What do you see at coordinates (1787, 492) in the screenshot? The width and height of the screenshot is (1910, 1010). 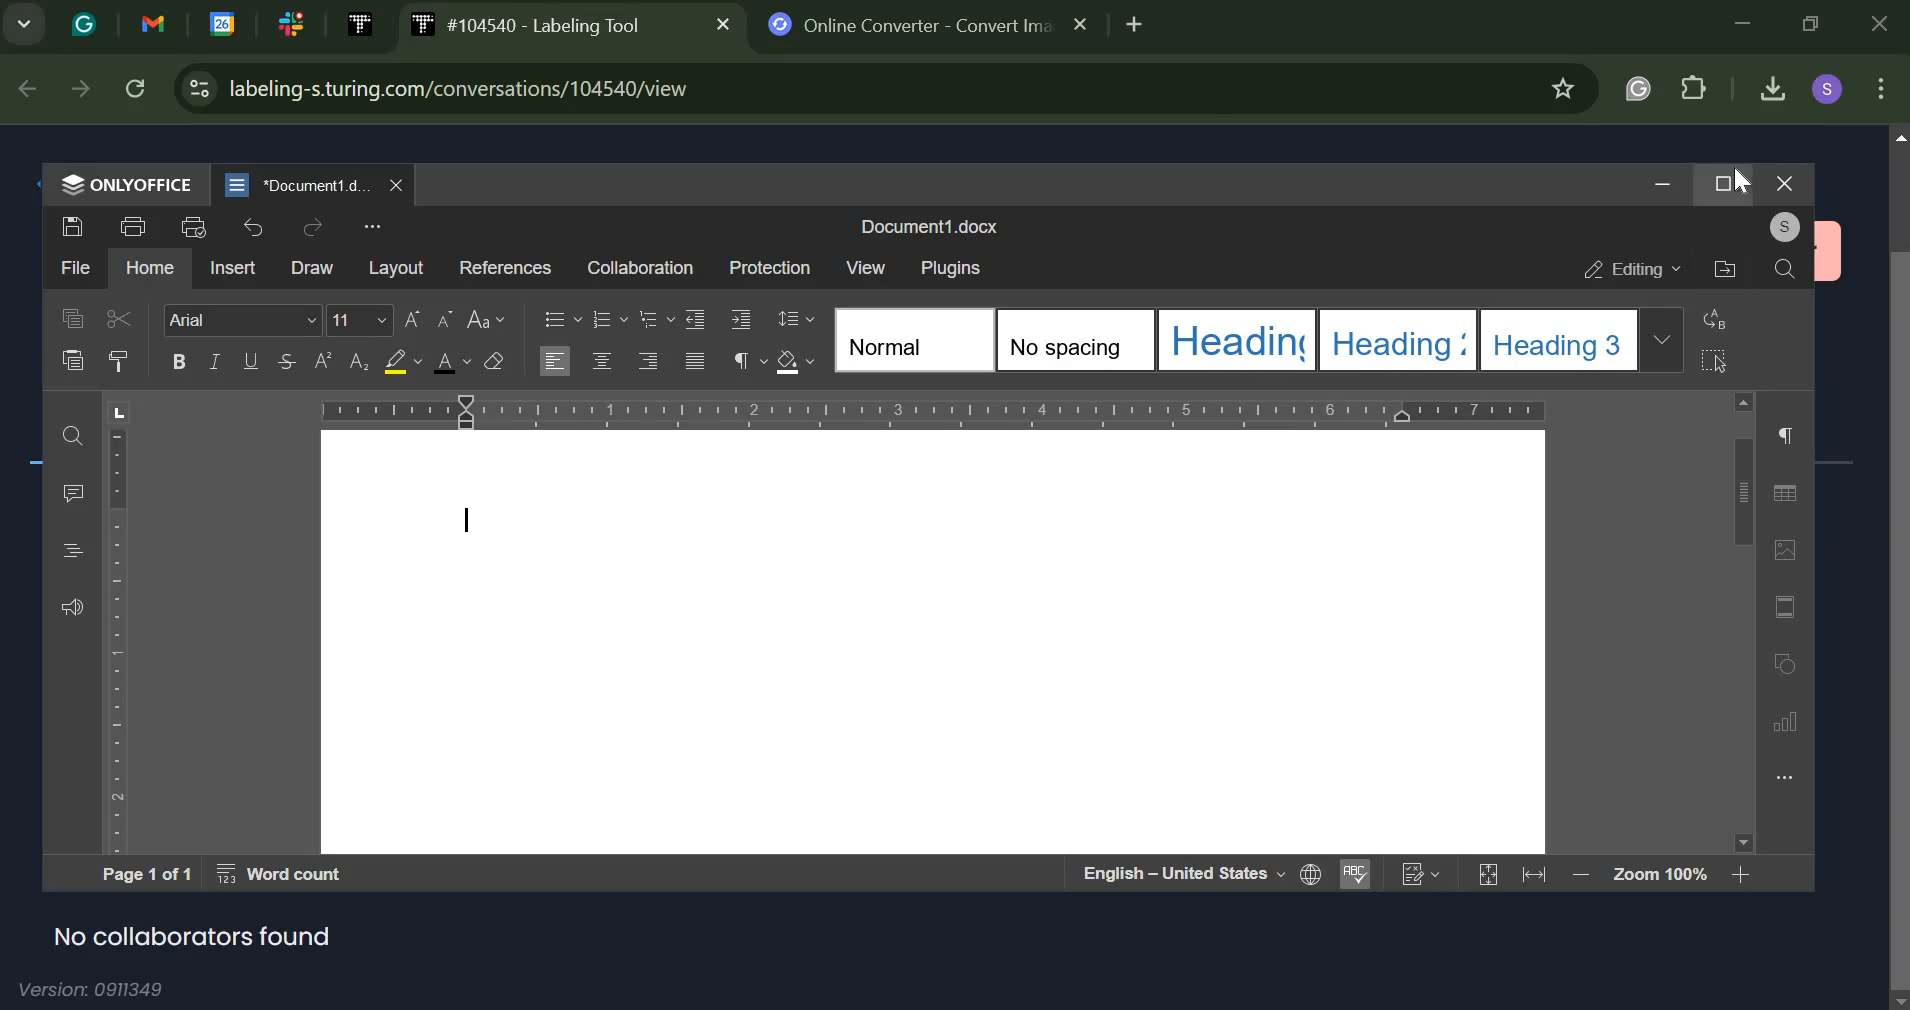 I see `table` at bounding box center [1787, 492].